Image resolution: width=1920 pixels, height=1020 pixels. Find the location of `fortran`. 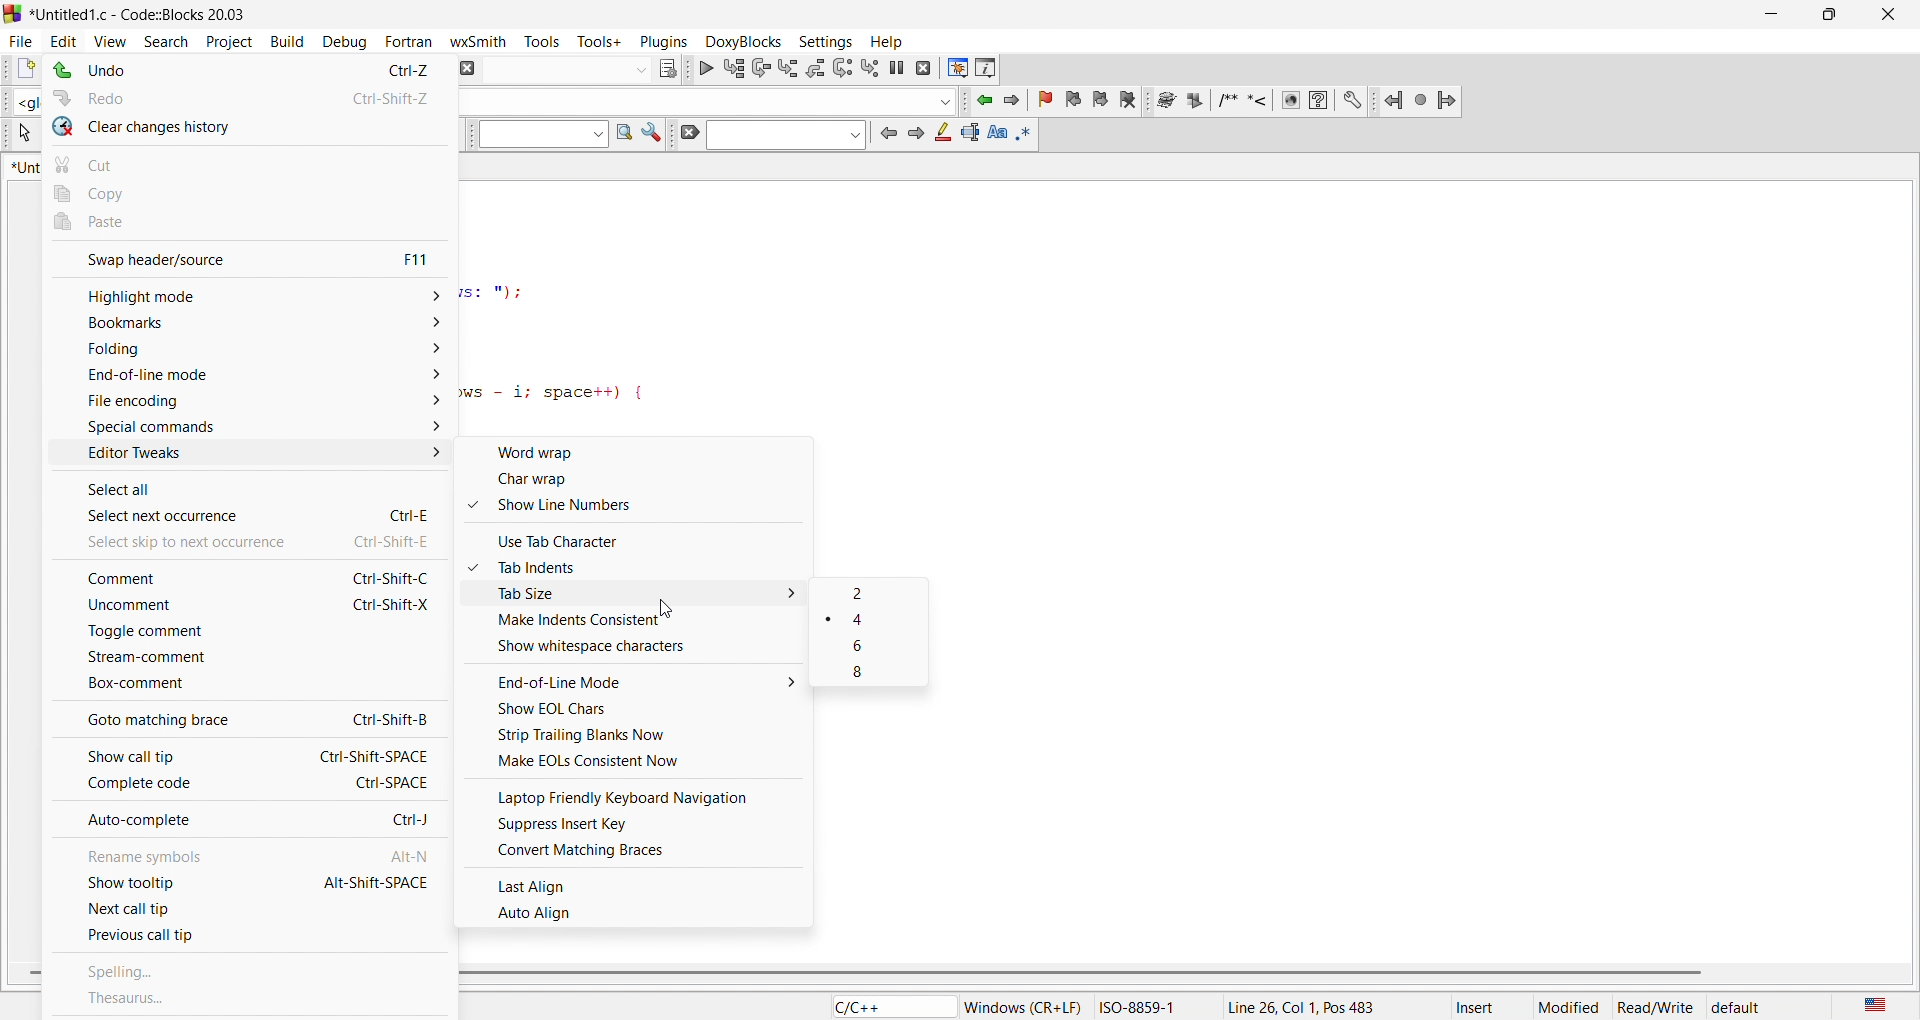

fortran is located at coordinates (410, 39).